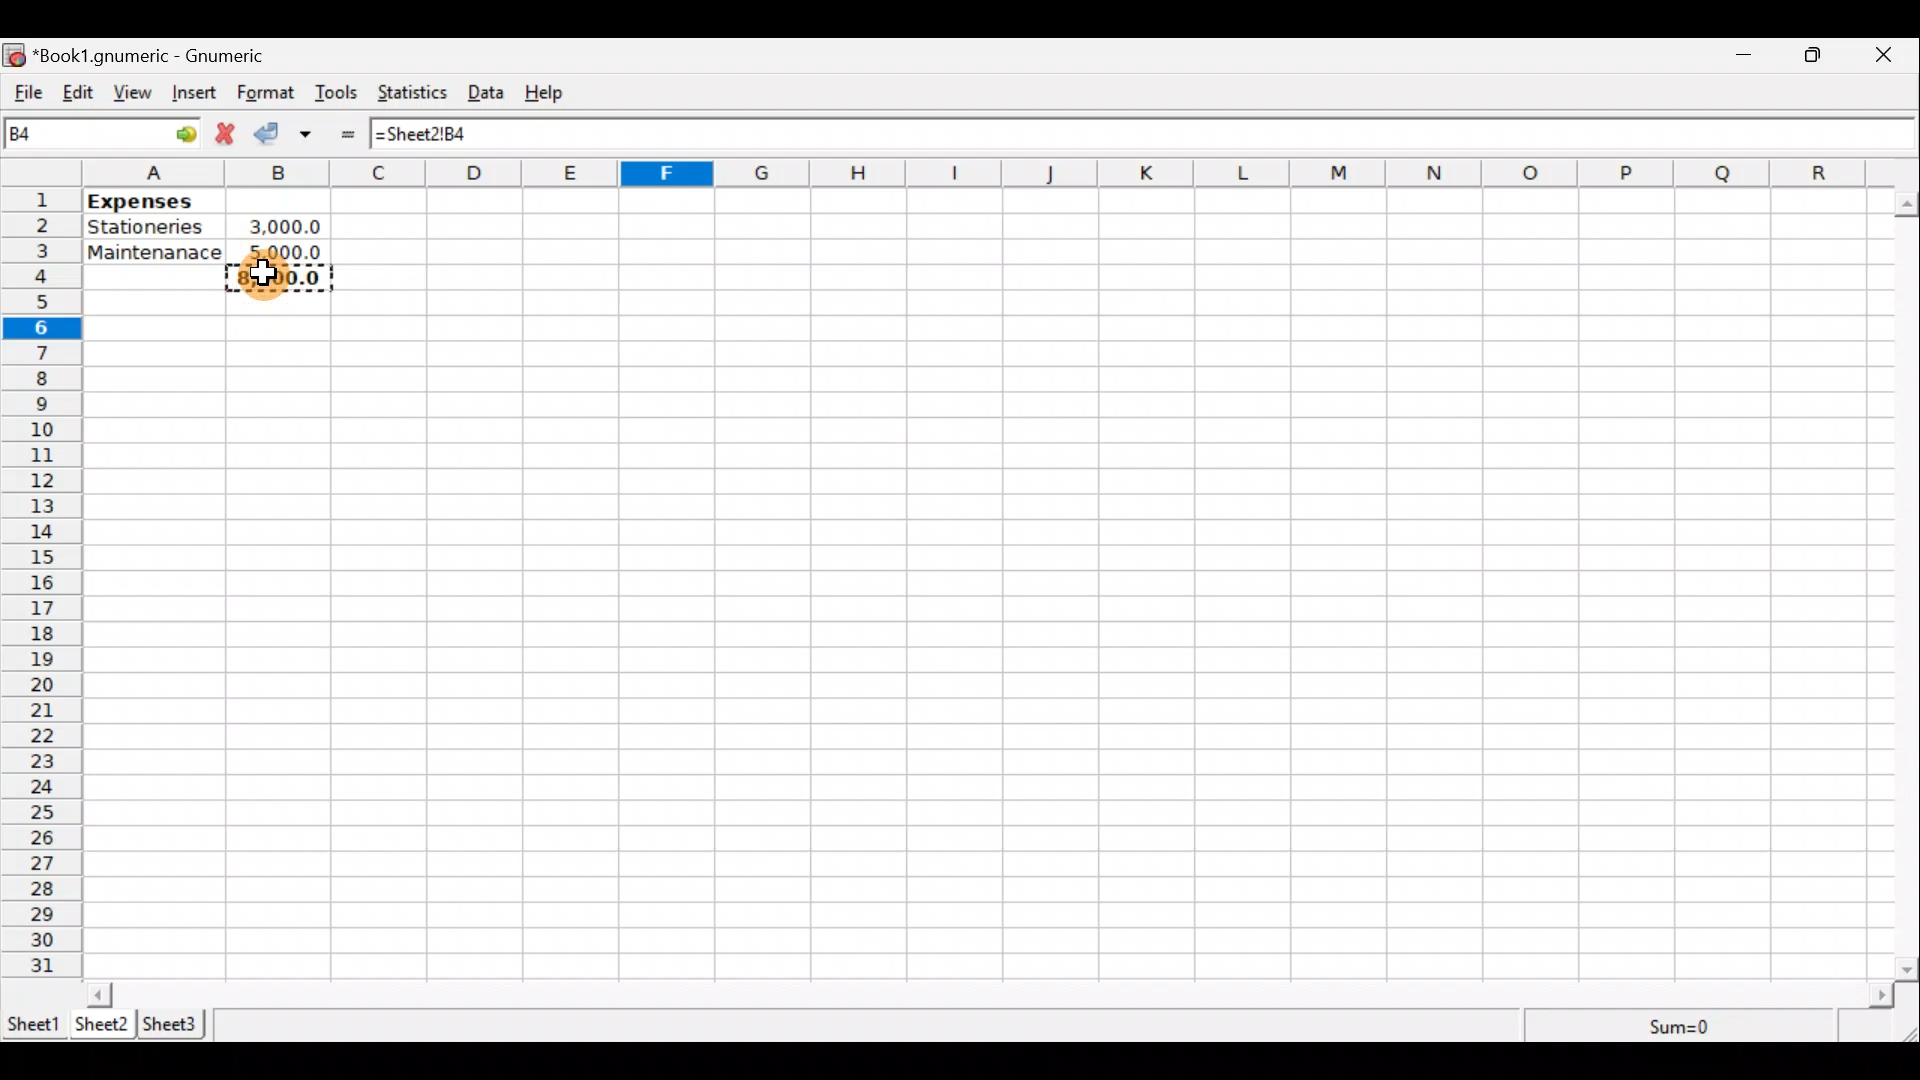 This screenshot has height=1080, width=1920. What do you see at coordinates (266, 94) in the screenshot?
I see `Format` at bounding box center [266, 94].